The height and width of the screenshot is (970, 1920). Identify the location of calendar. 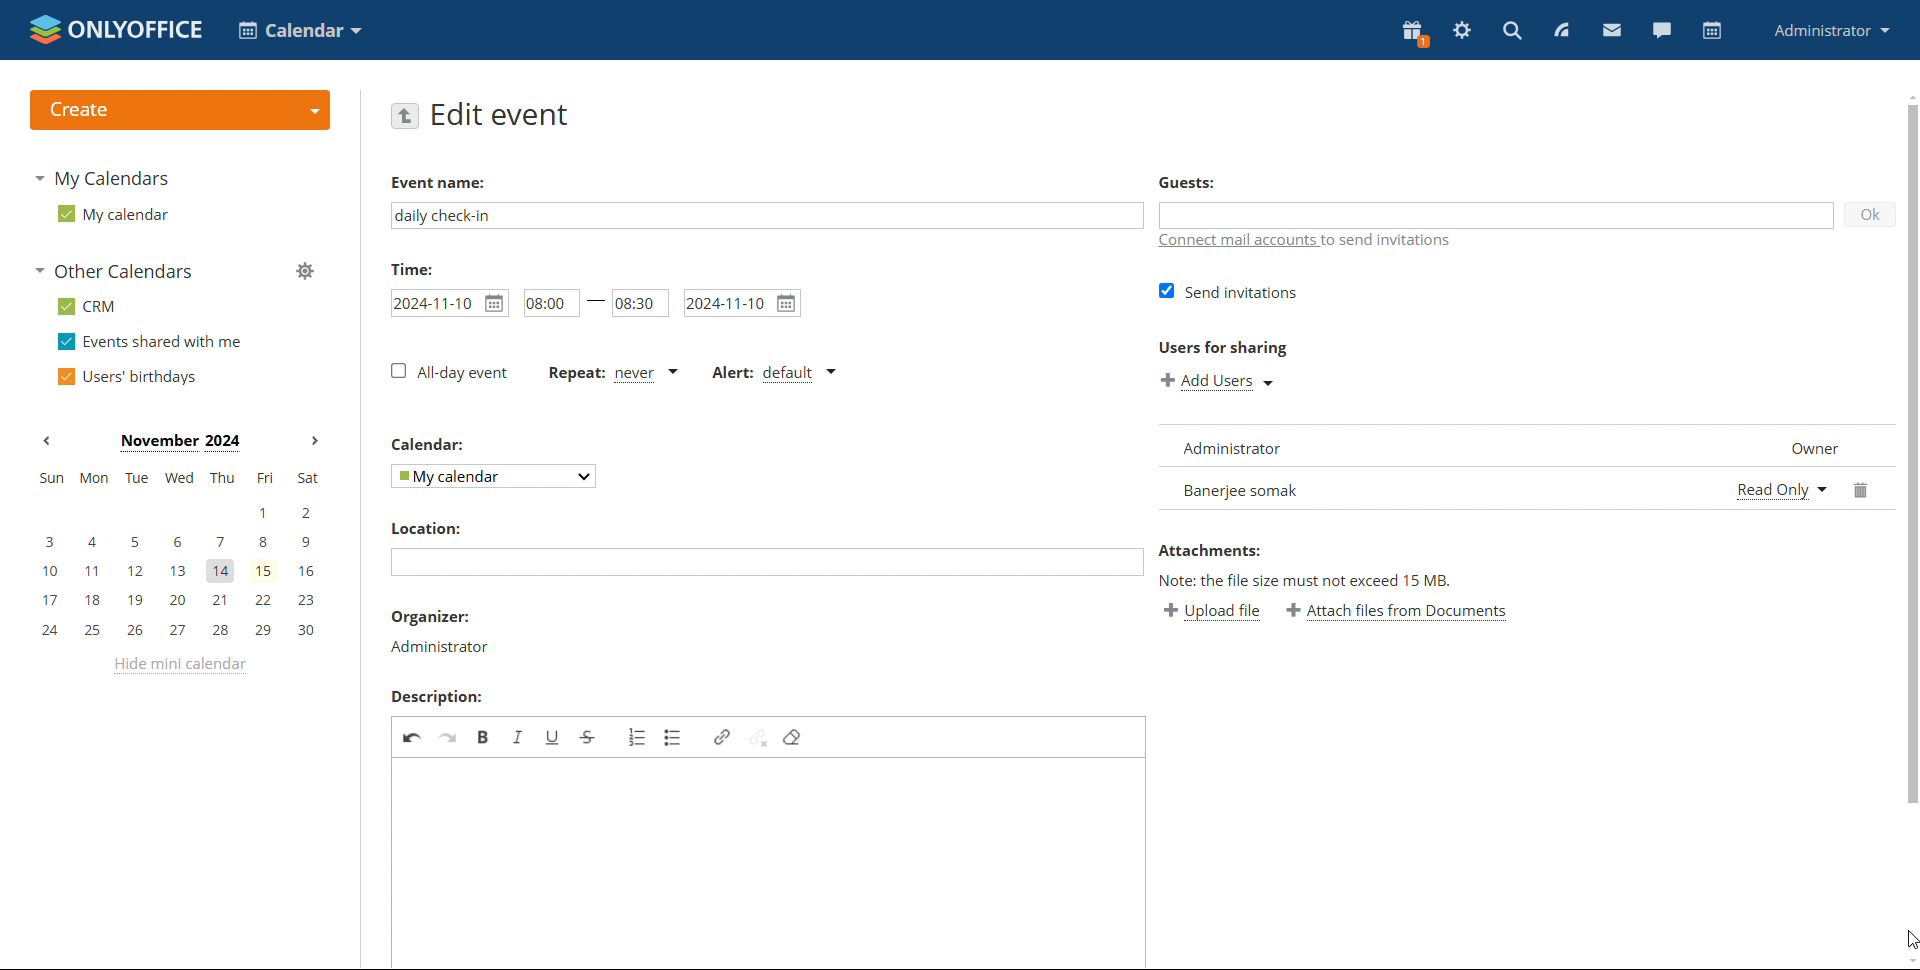
(1710, 31).